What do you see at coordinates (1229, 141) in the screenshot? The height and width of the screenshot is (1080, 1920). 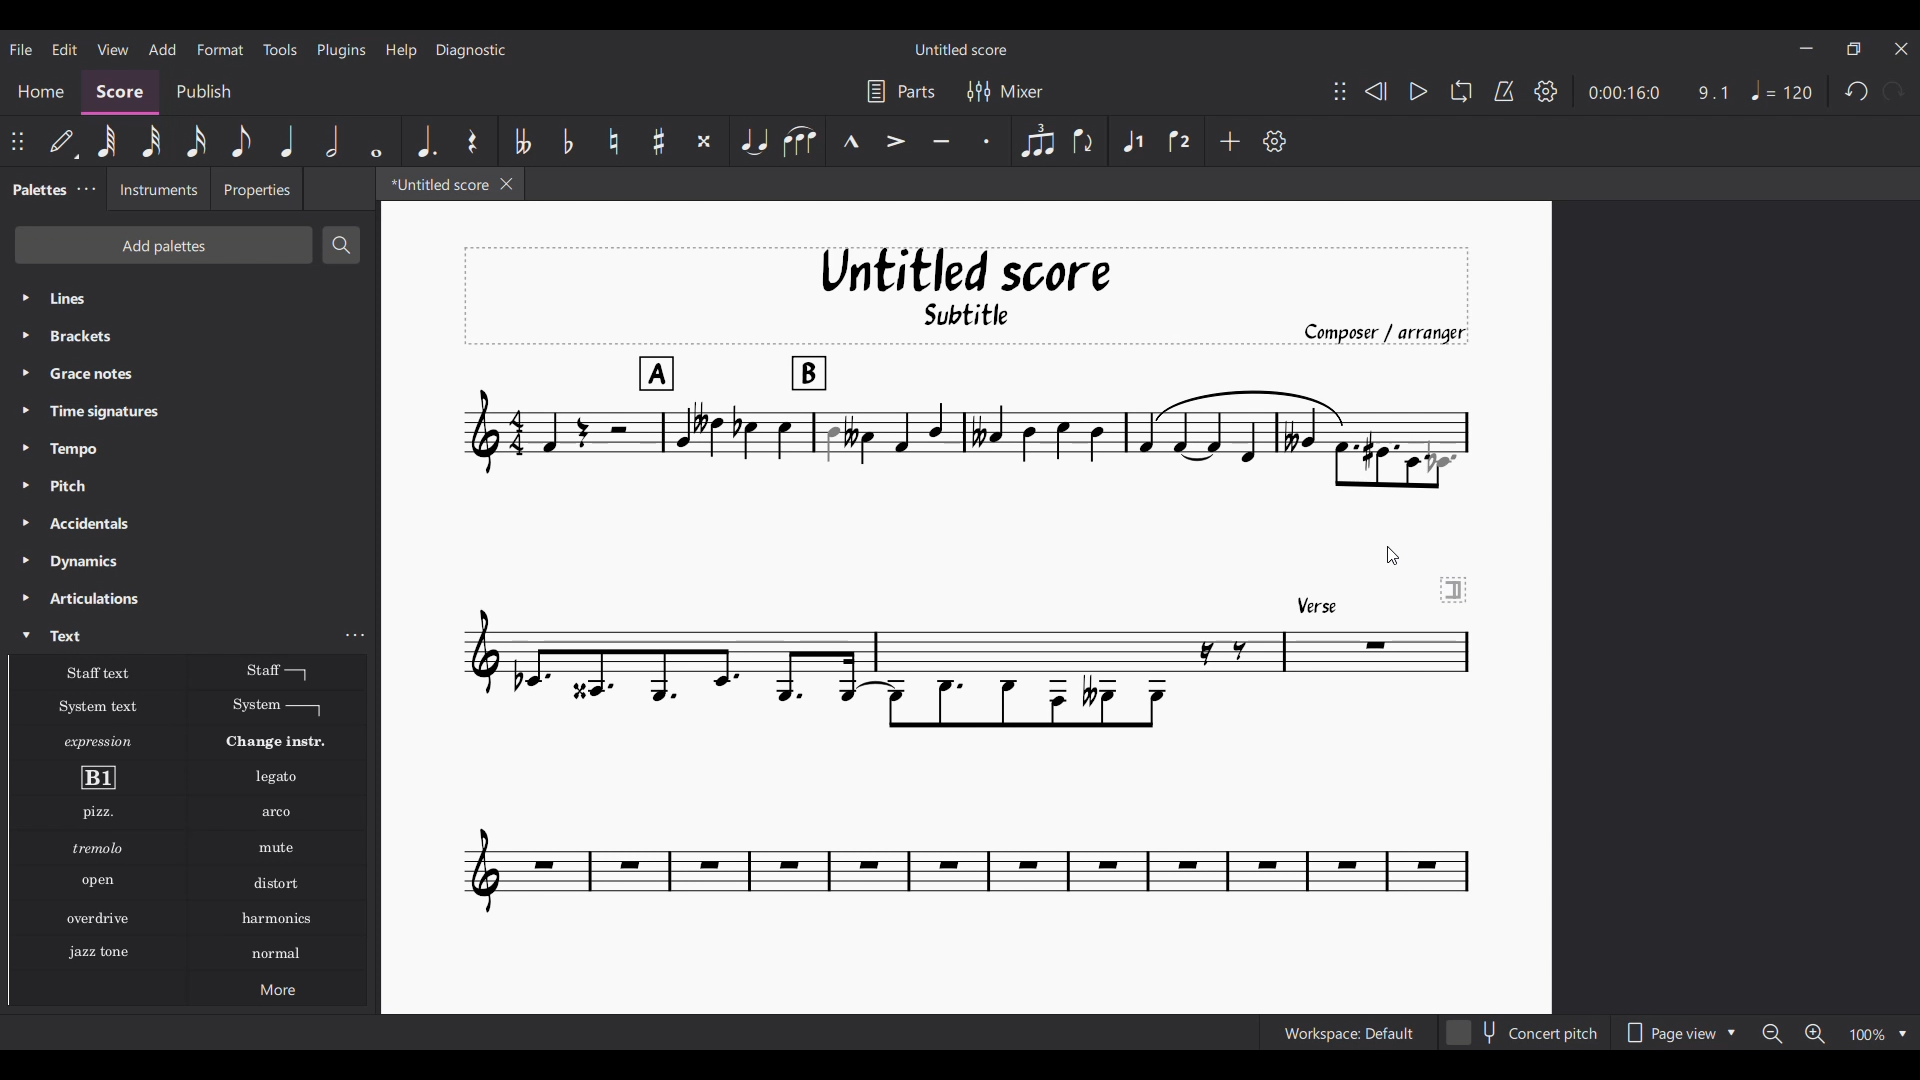 I see `Add` at bounding box center [1229, 141].